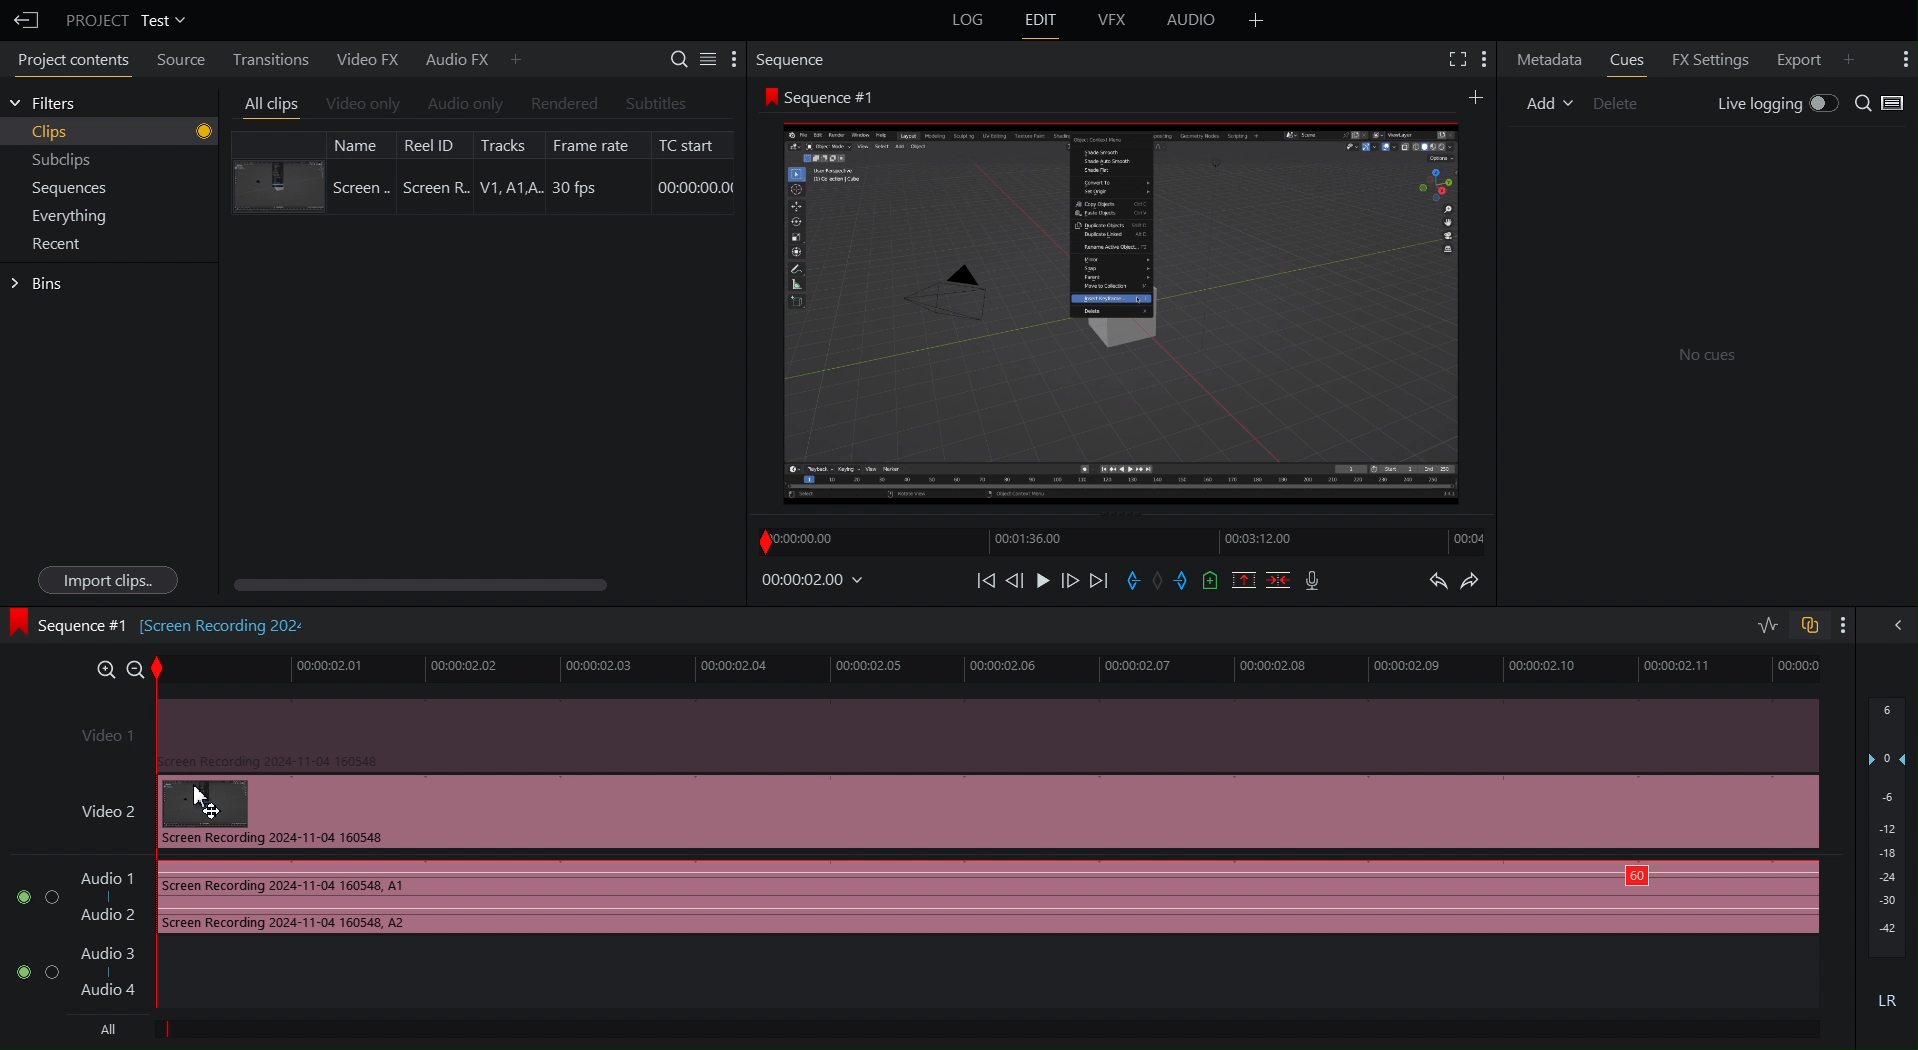 The image size is (1918, 1050). Describe the element at coordinates (267, 101) in the screenshot. I see `All clips` at that location.